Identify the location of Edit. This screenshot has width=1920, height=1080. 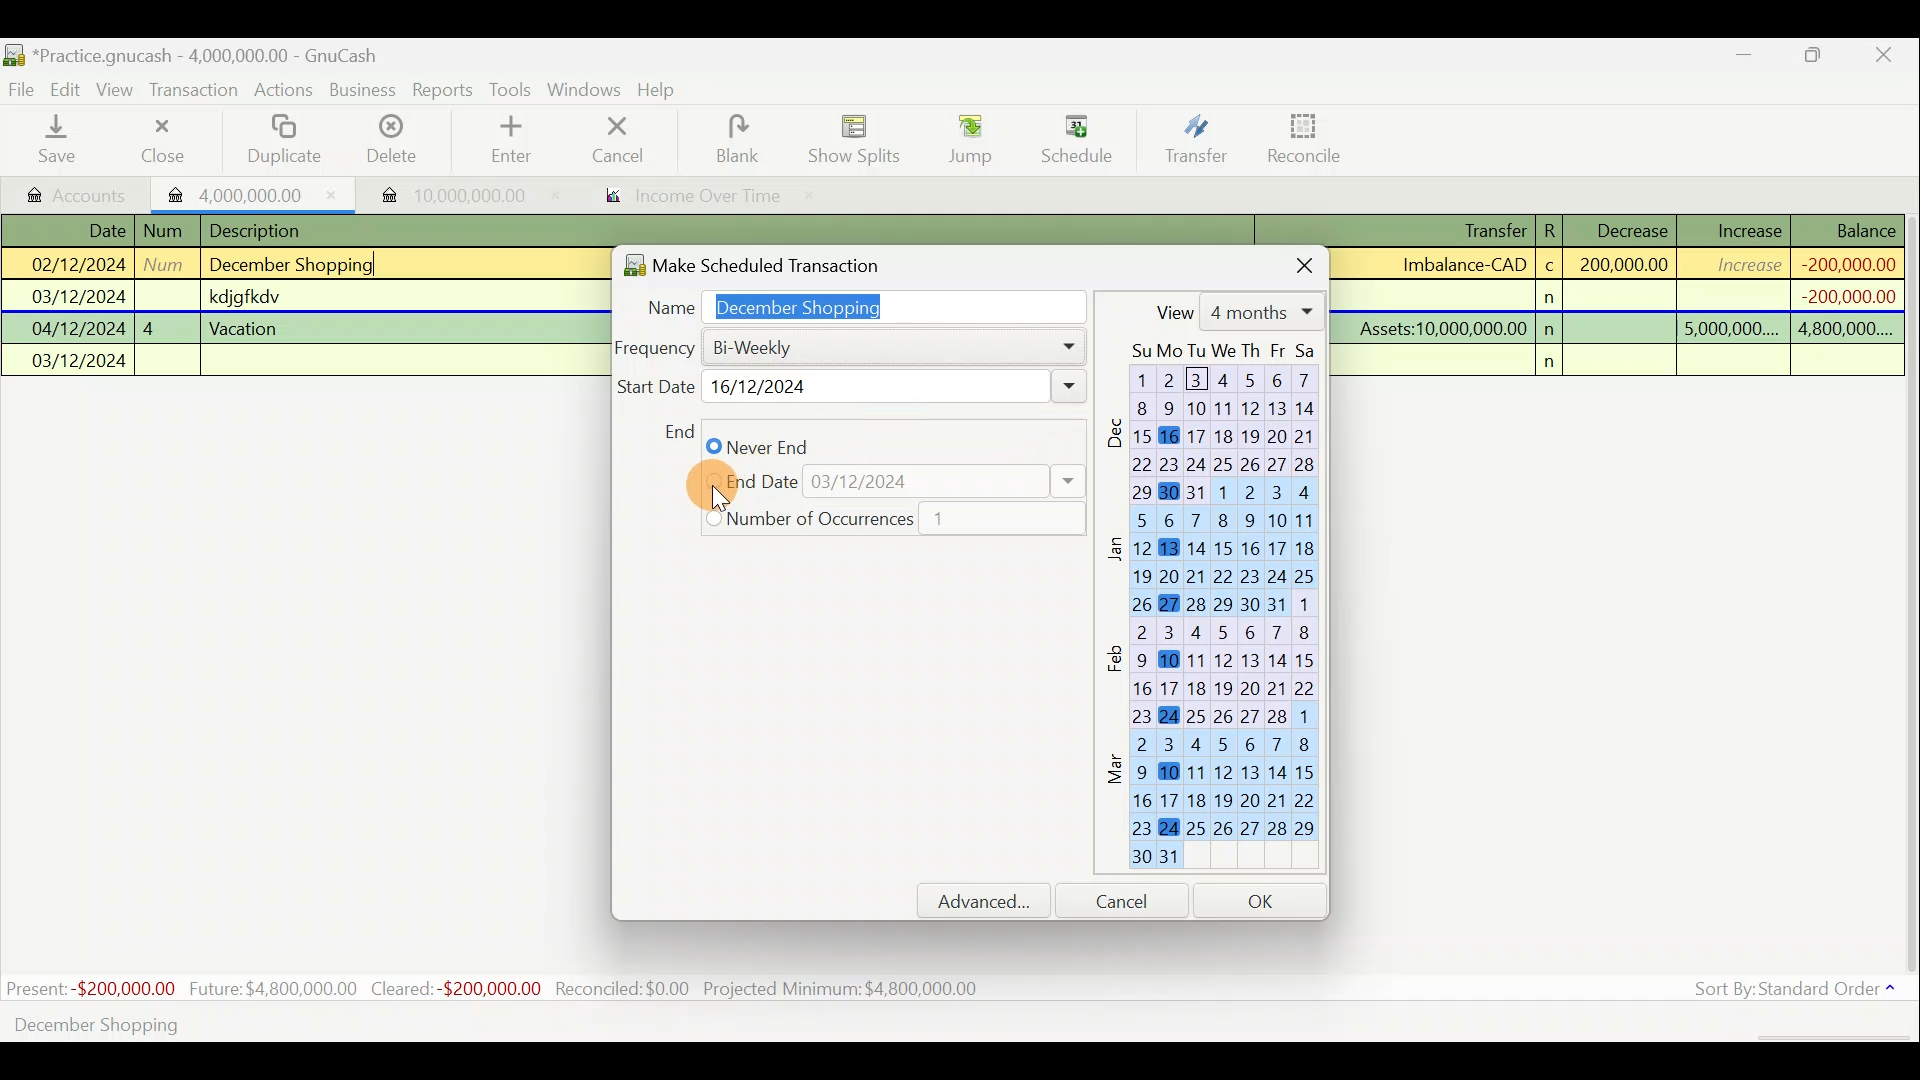
(69, 88).